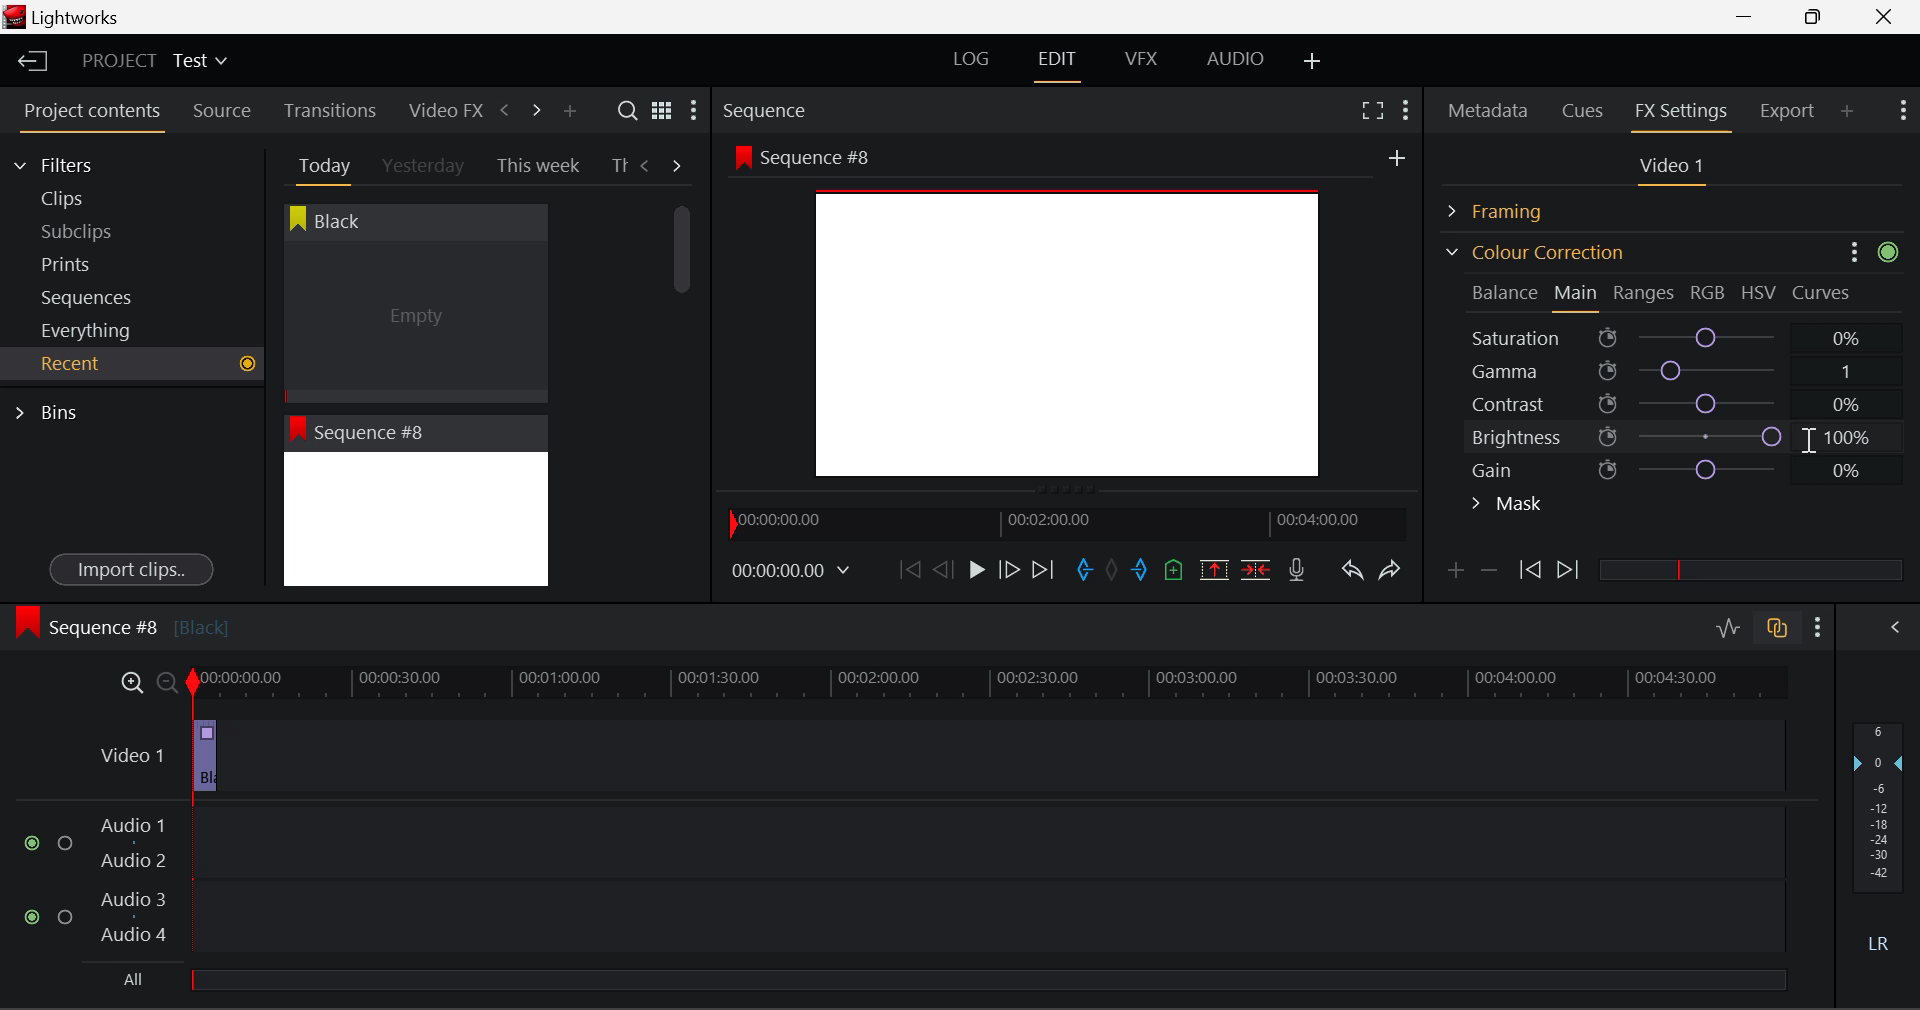 This screenshot has height=1010, width=1920. Describe the element at coordinates (1086, 571) in the screenshot. I see `Mark In` at that location.